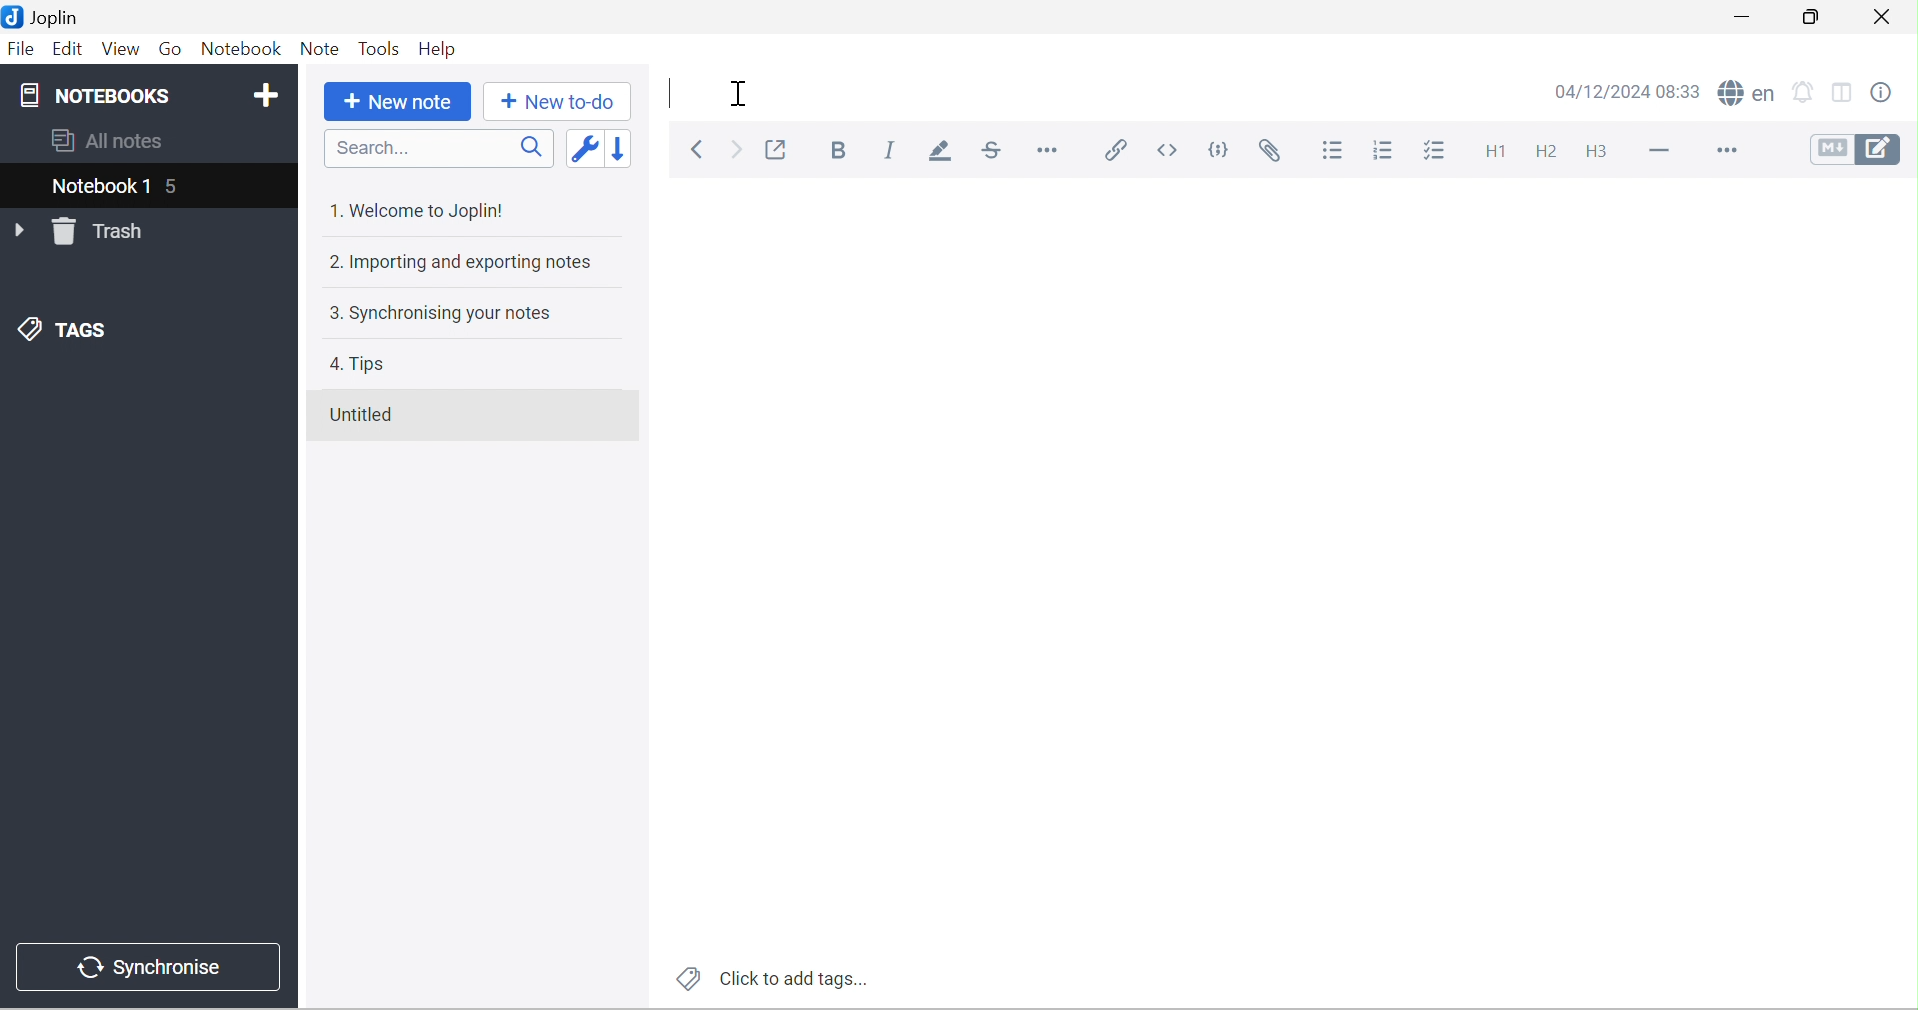 This screenshot has height=1010, width=1918. I want to click on Toggle external editing, so click(776, 149).